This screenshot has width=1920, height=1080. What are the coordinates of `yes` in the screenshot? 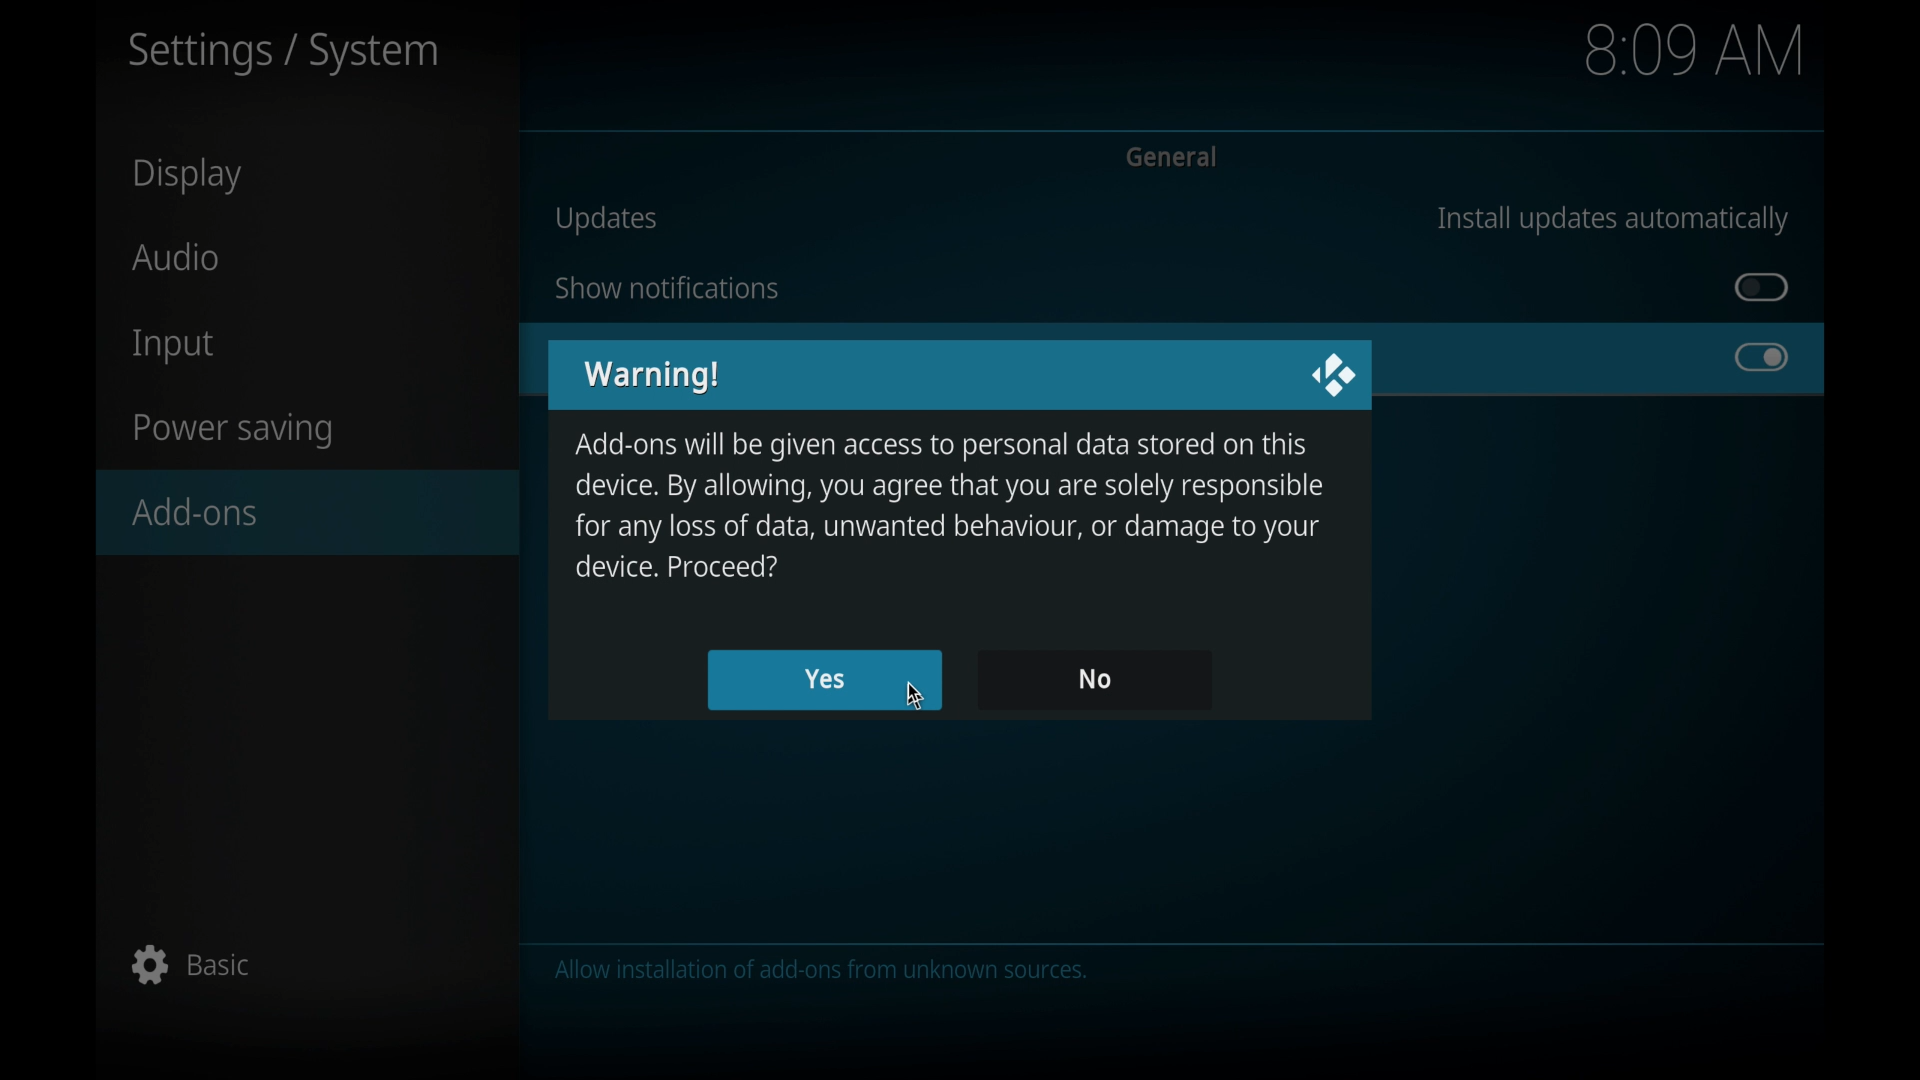 It's located at (826, 680).